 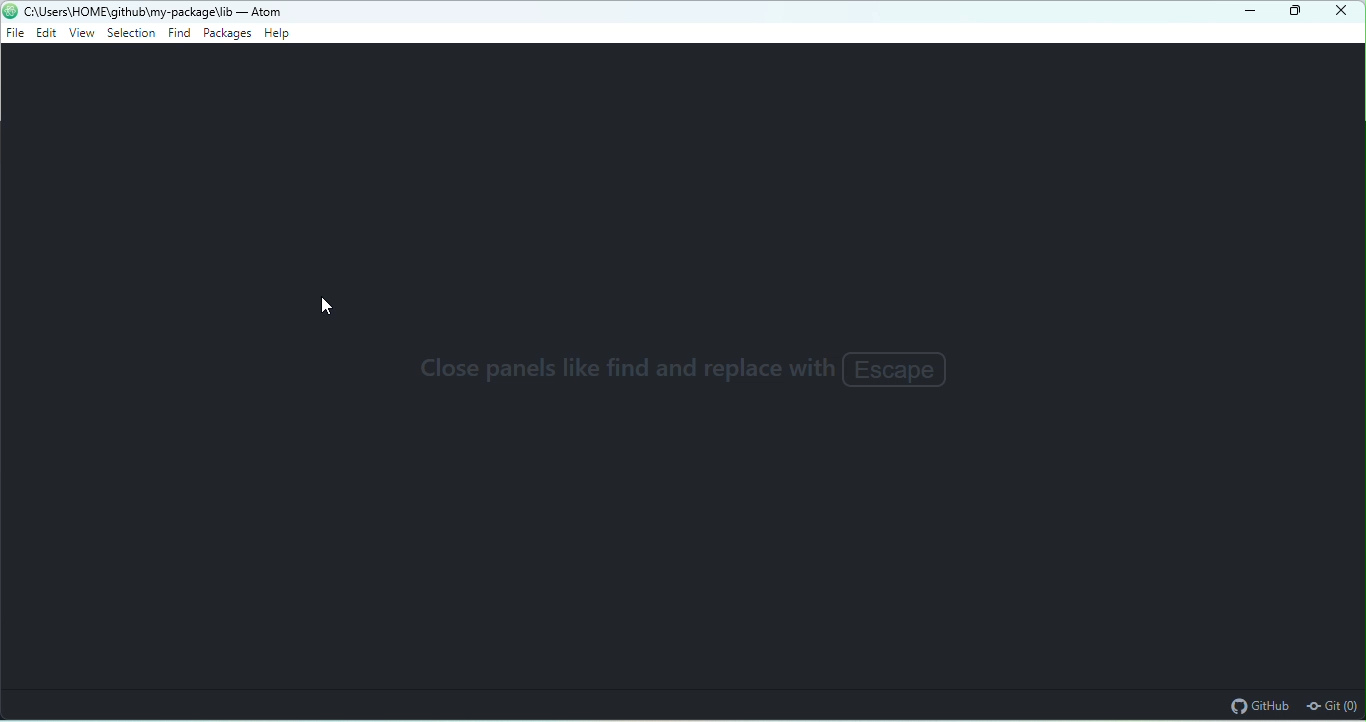 What do you see at coordinates (1295, 12) in the screenshot?
I see `maximize` at bounding box center [1295, 12].